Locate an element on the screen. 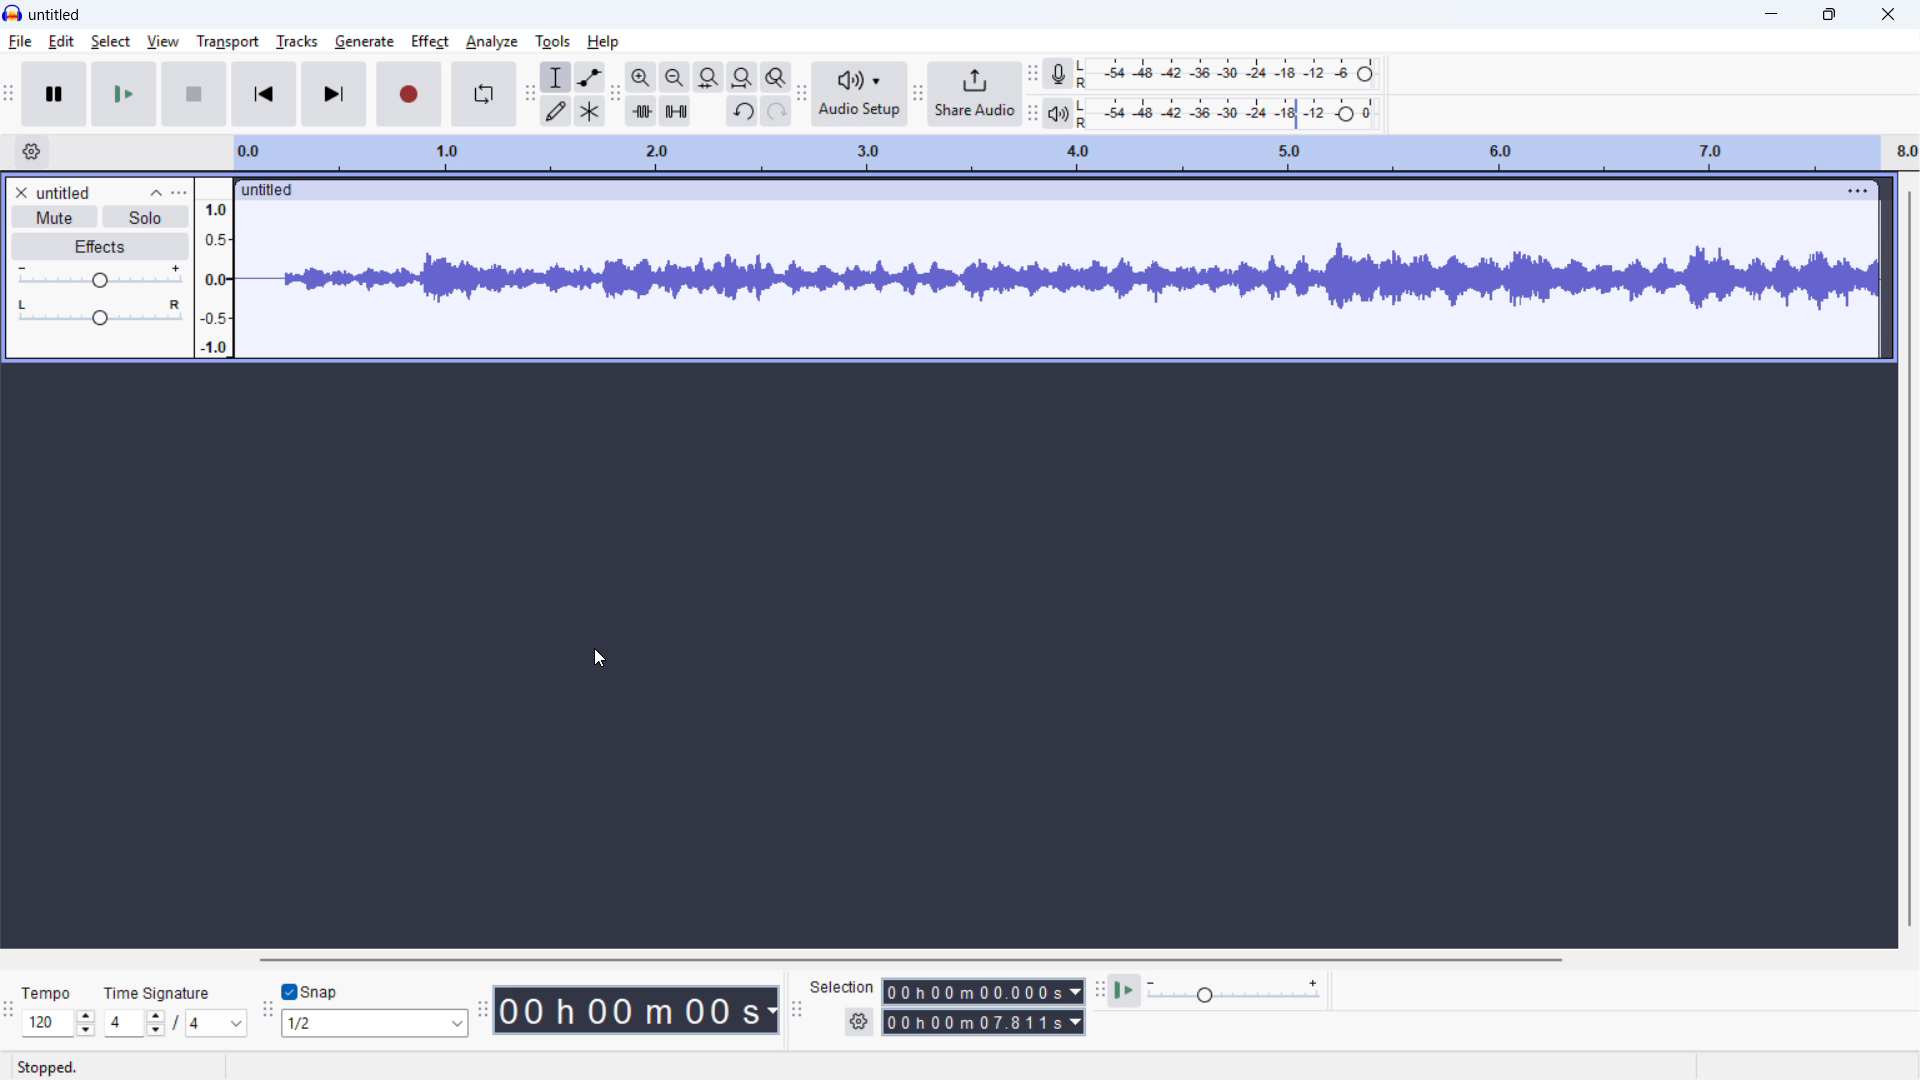 The image size is (1920, 1080). stopped is located at coordinates (50, 1068).